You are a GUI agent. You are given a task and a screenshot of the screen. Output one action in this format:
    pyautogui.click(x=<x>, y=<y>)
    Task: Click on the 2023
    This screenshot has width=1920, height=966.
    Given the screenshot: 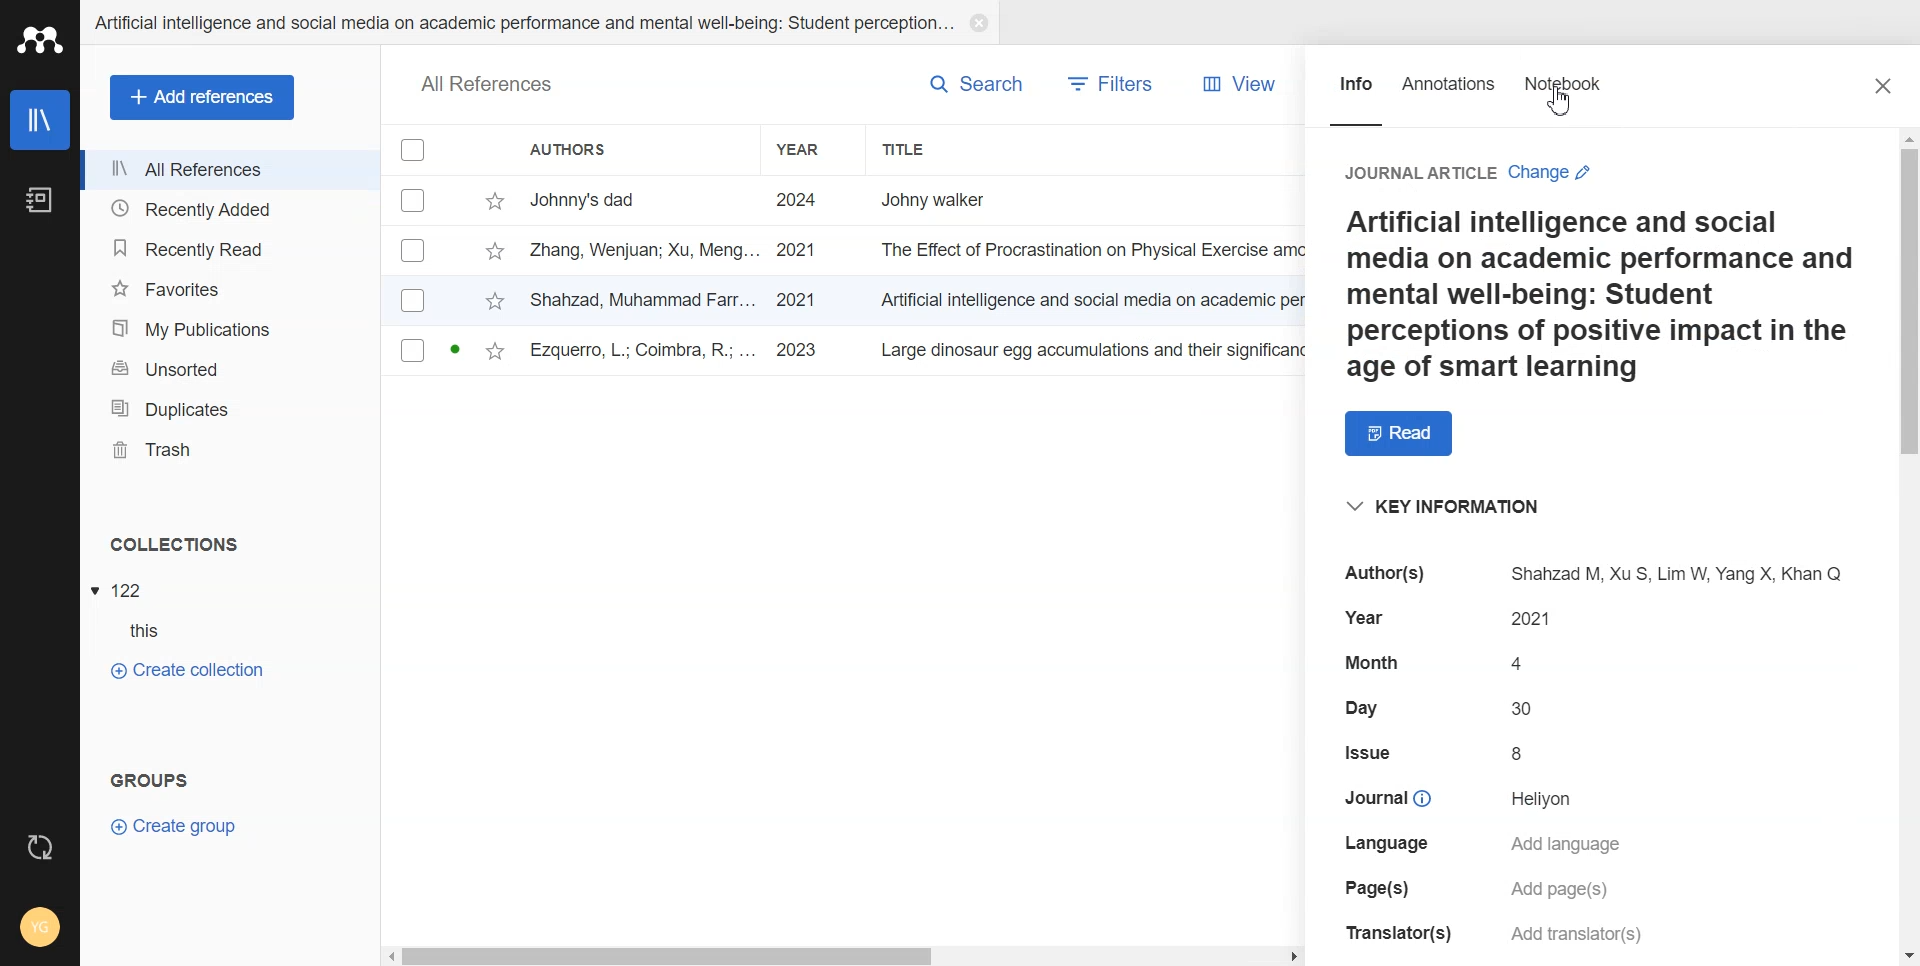 What is the action you would take?
    pyautogui.click(x=800, y=351)
    